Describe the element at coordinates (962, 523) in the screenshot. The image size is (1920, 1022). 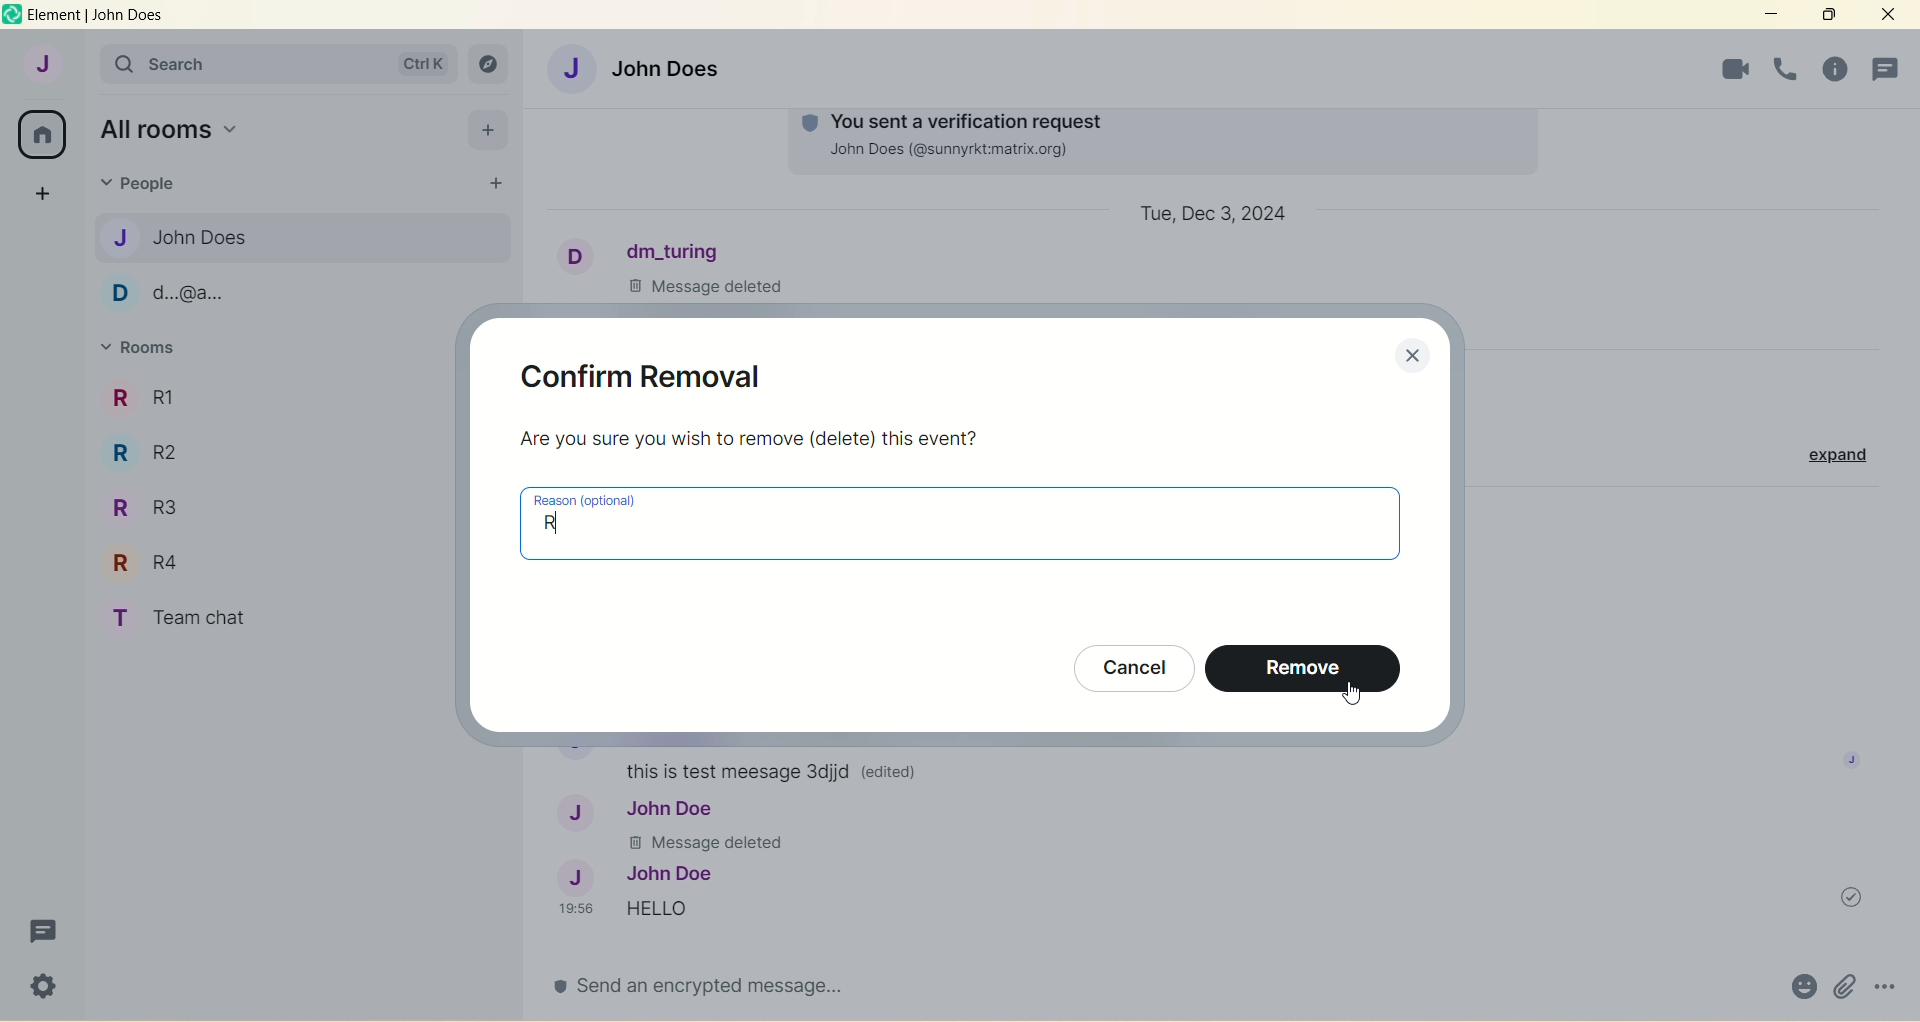
I see `reason (optional) R` at that location.